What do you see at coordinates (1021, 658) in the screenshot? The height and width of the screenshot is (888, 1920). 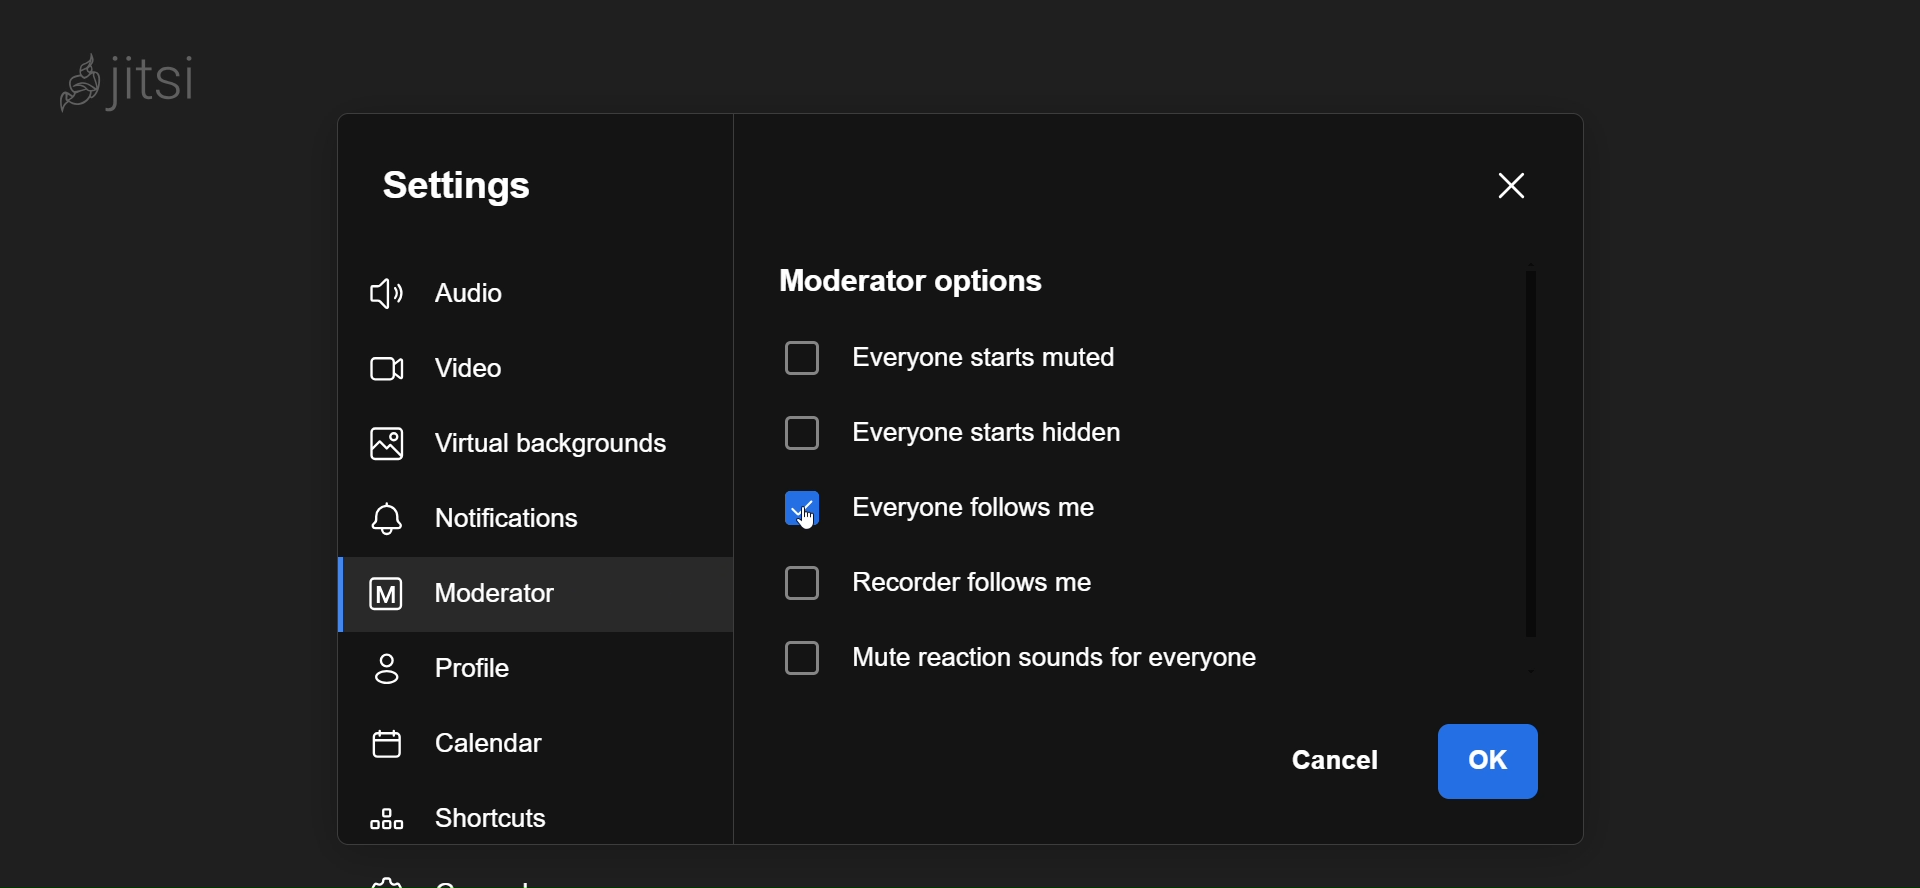 I see `Mute reaction sounds for everyone` at bounding box center [1021, 658].